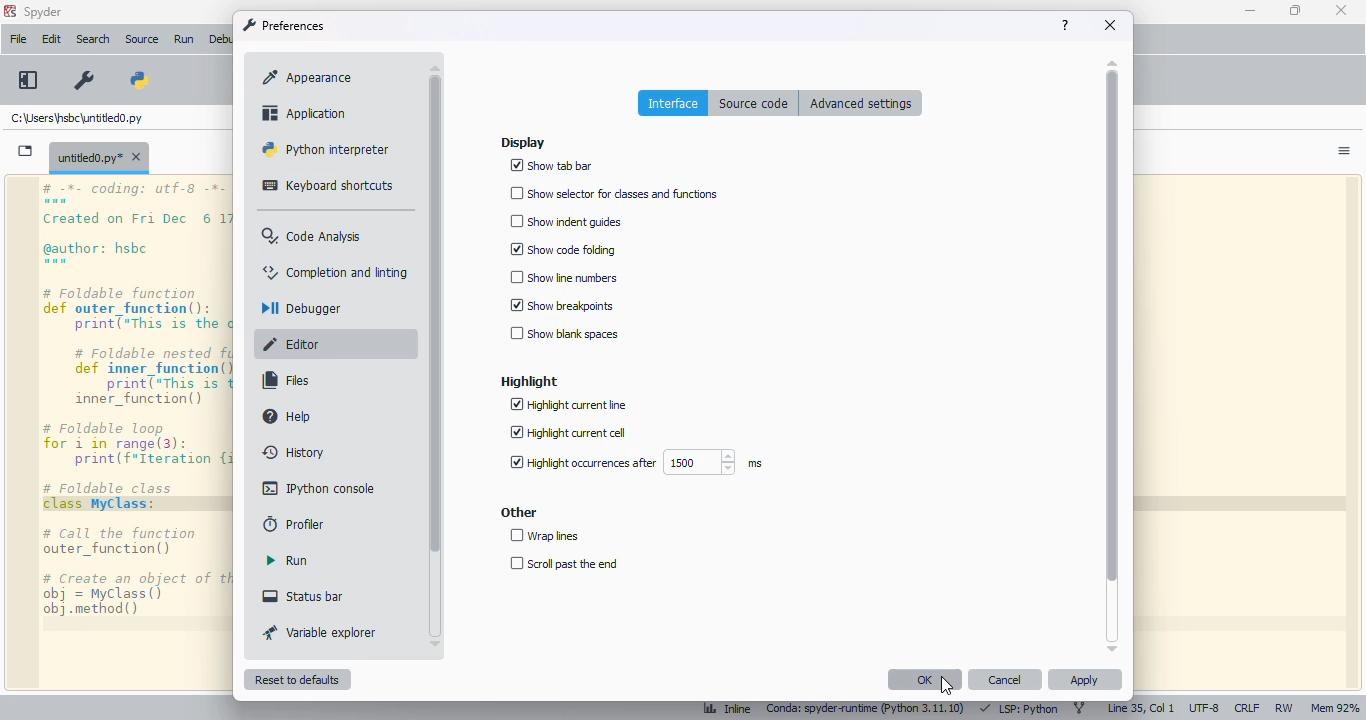 This screenshot has width=1366, height=720. Describe the element at coordinates (755, 102) in the screenshot. I see `source code` at that location.